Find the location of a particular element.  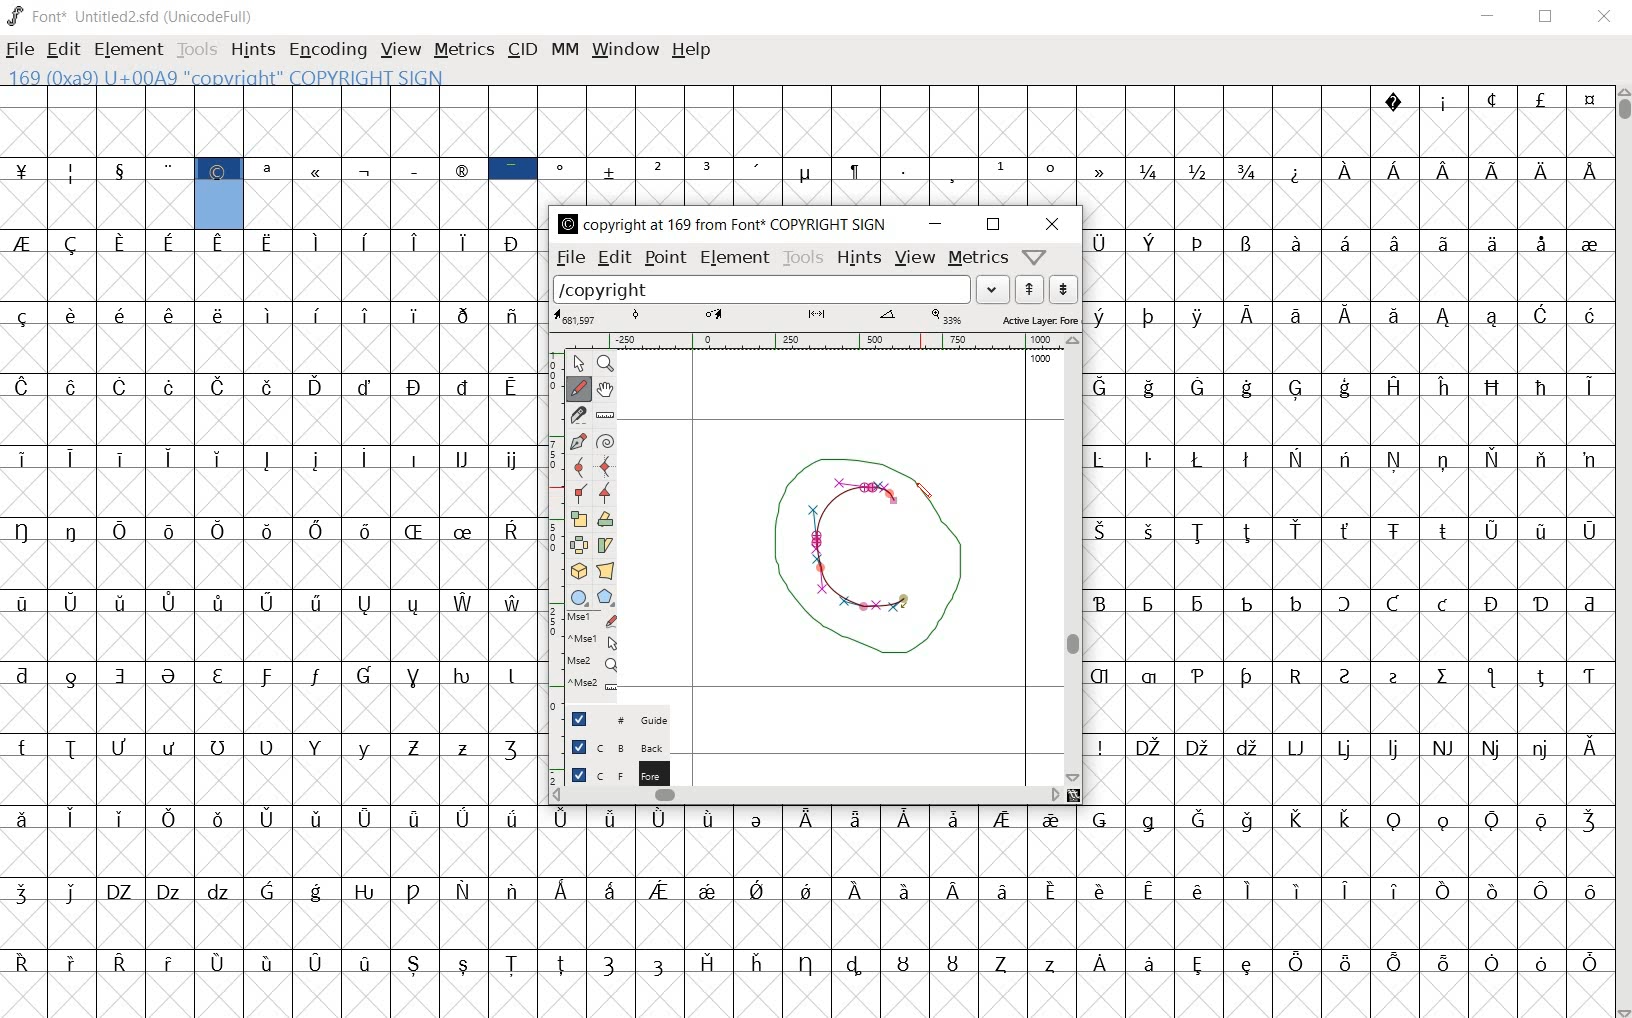

mAGNIFY is located at coordinates (605, 364).